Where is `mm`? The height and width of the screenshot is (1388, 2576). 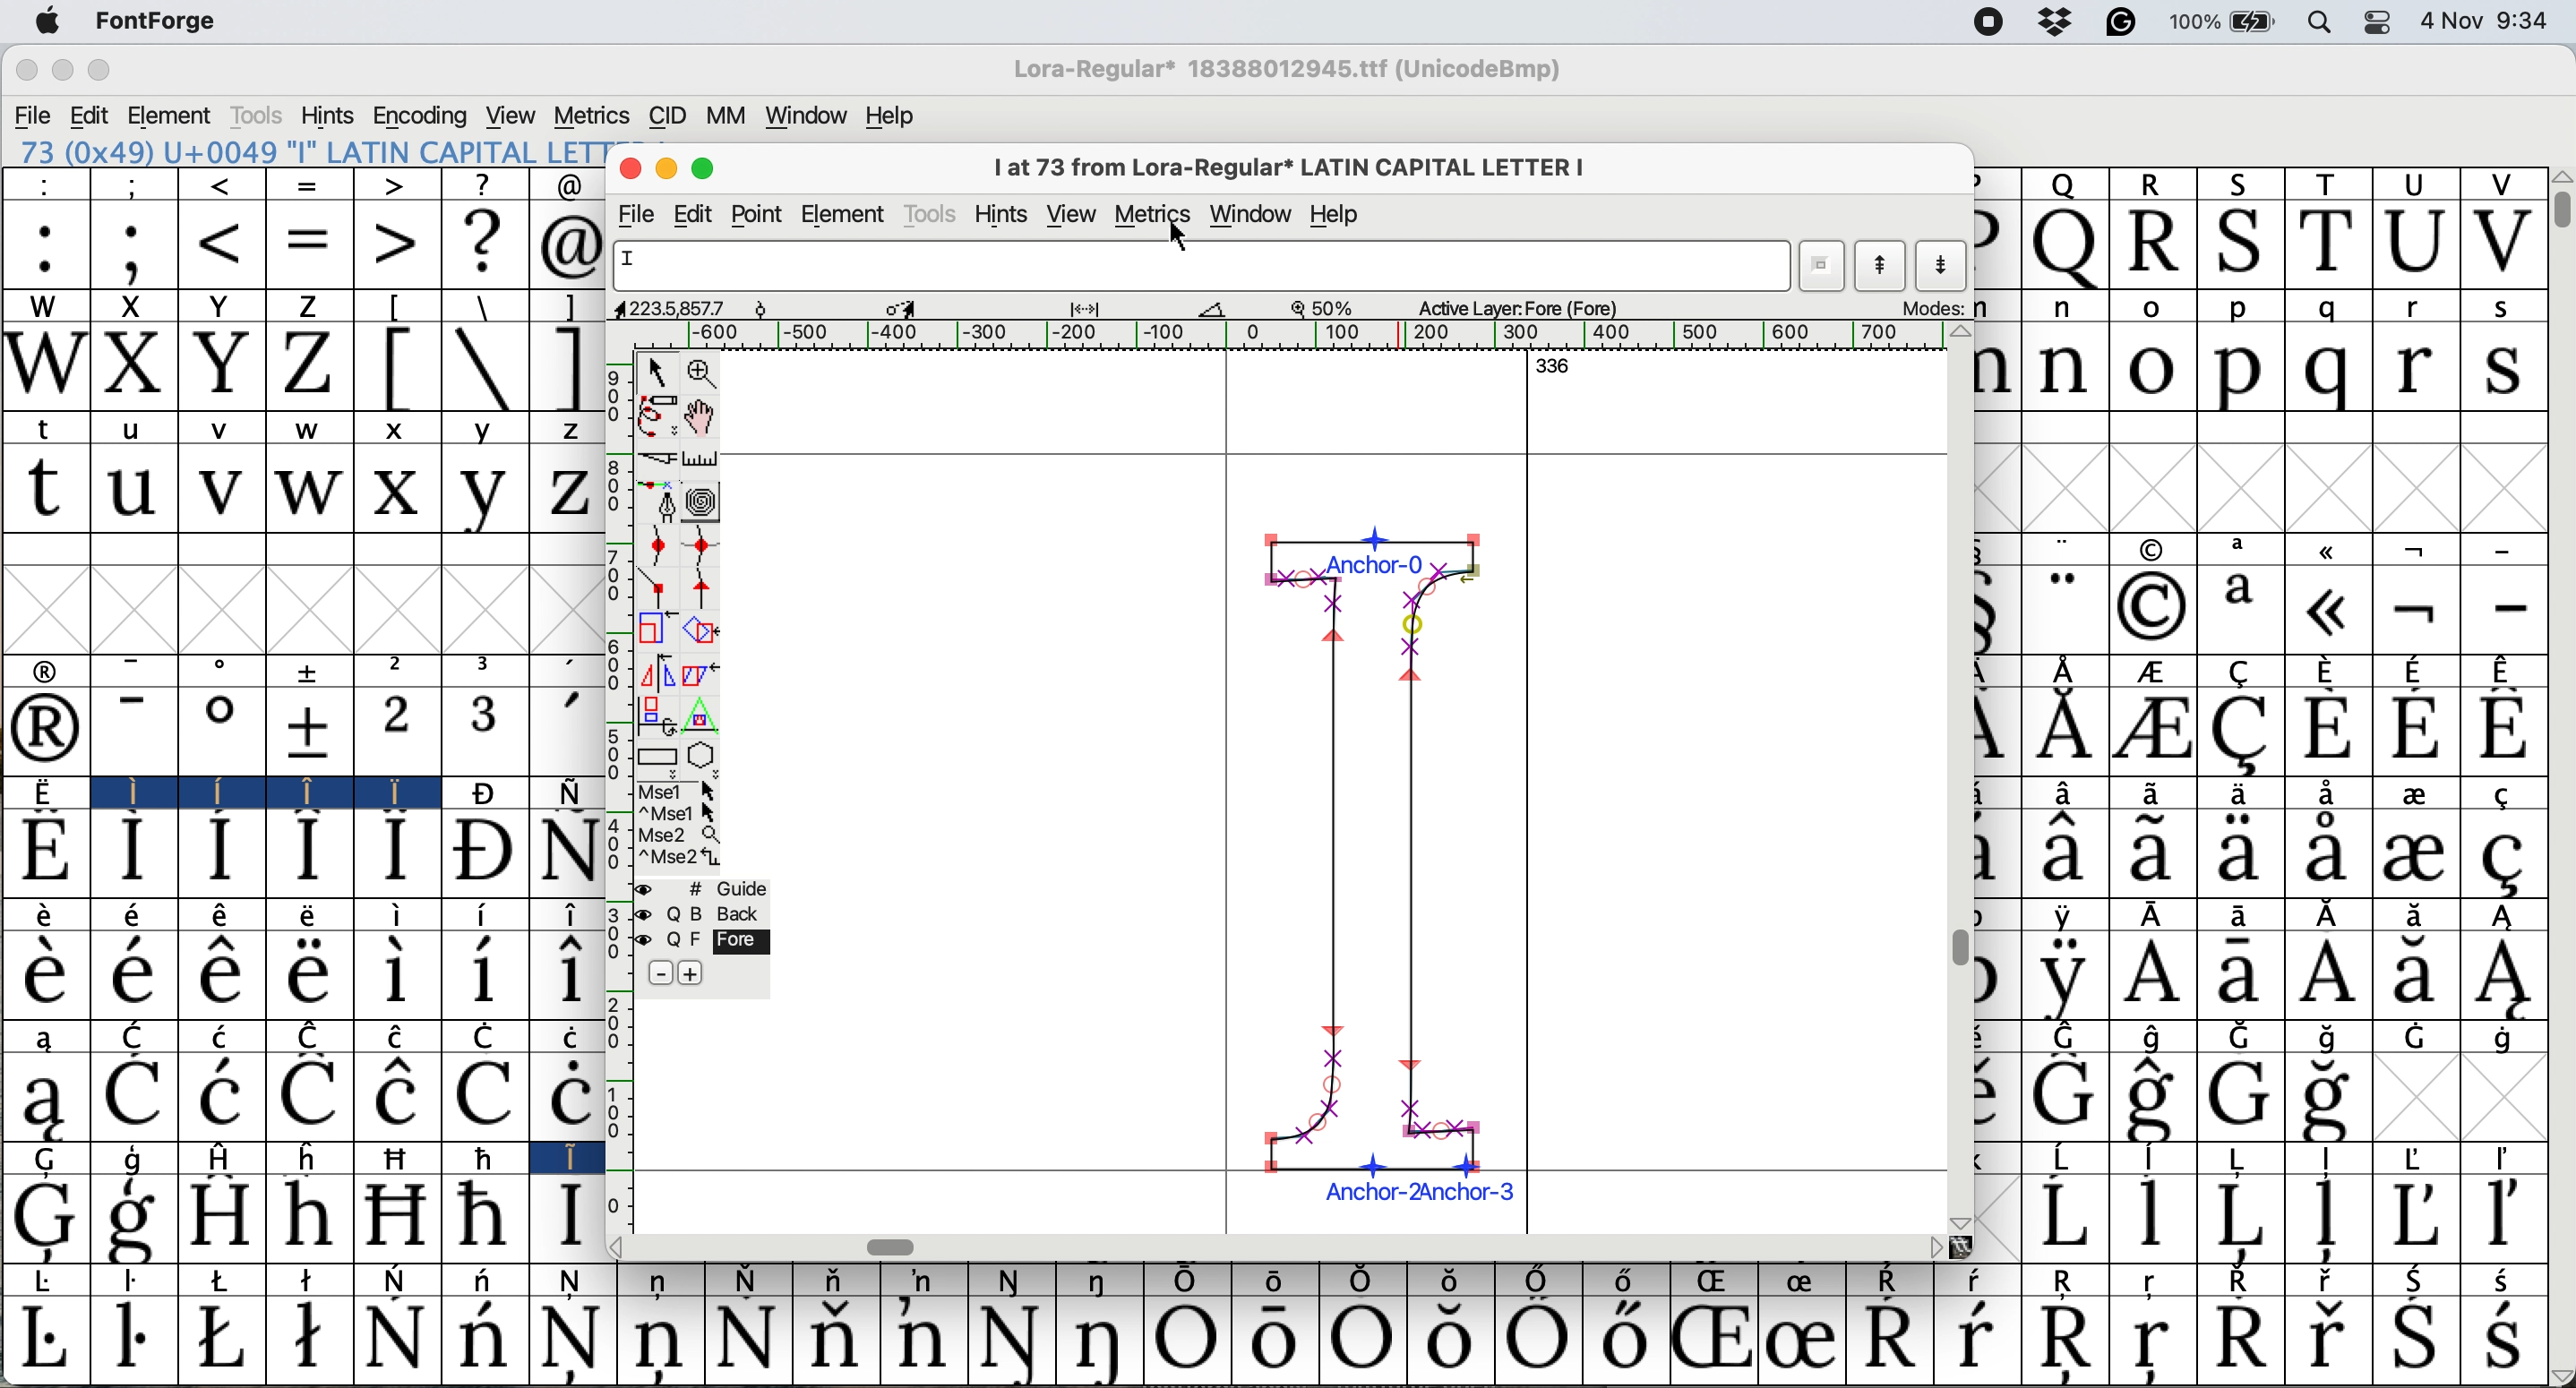 mm is located at coordinates (723, 115).